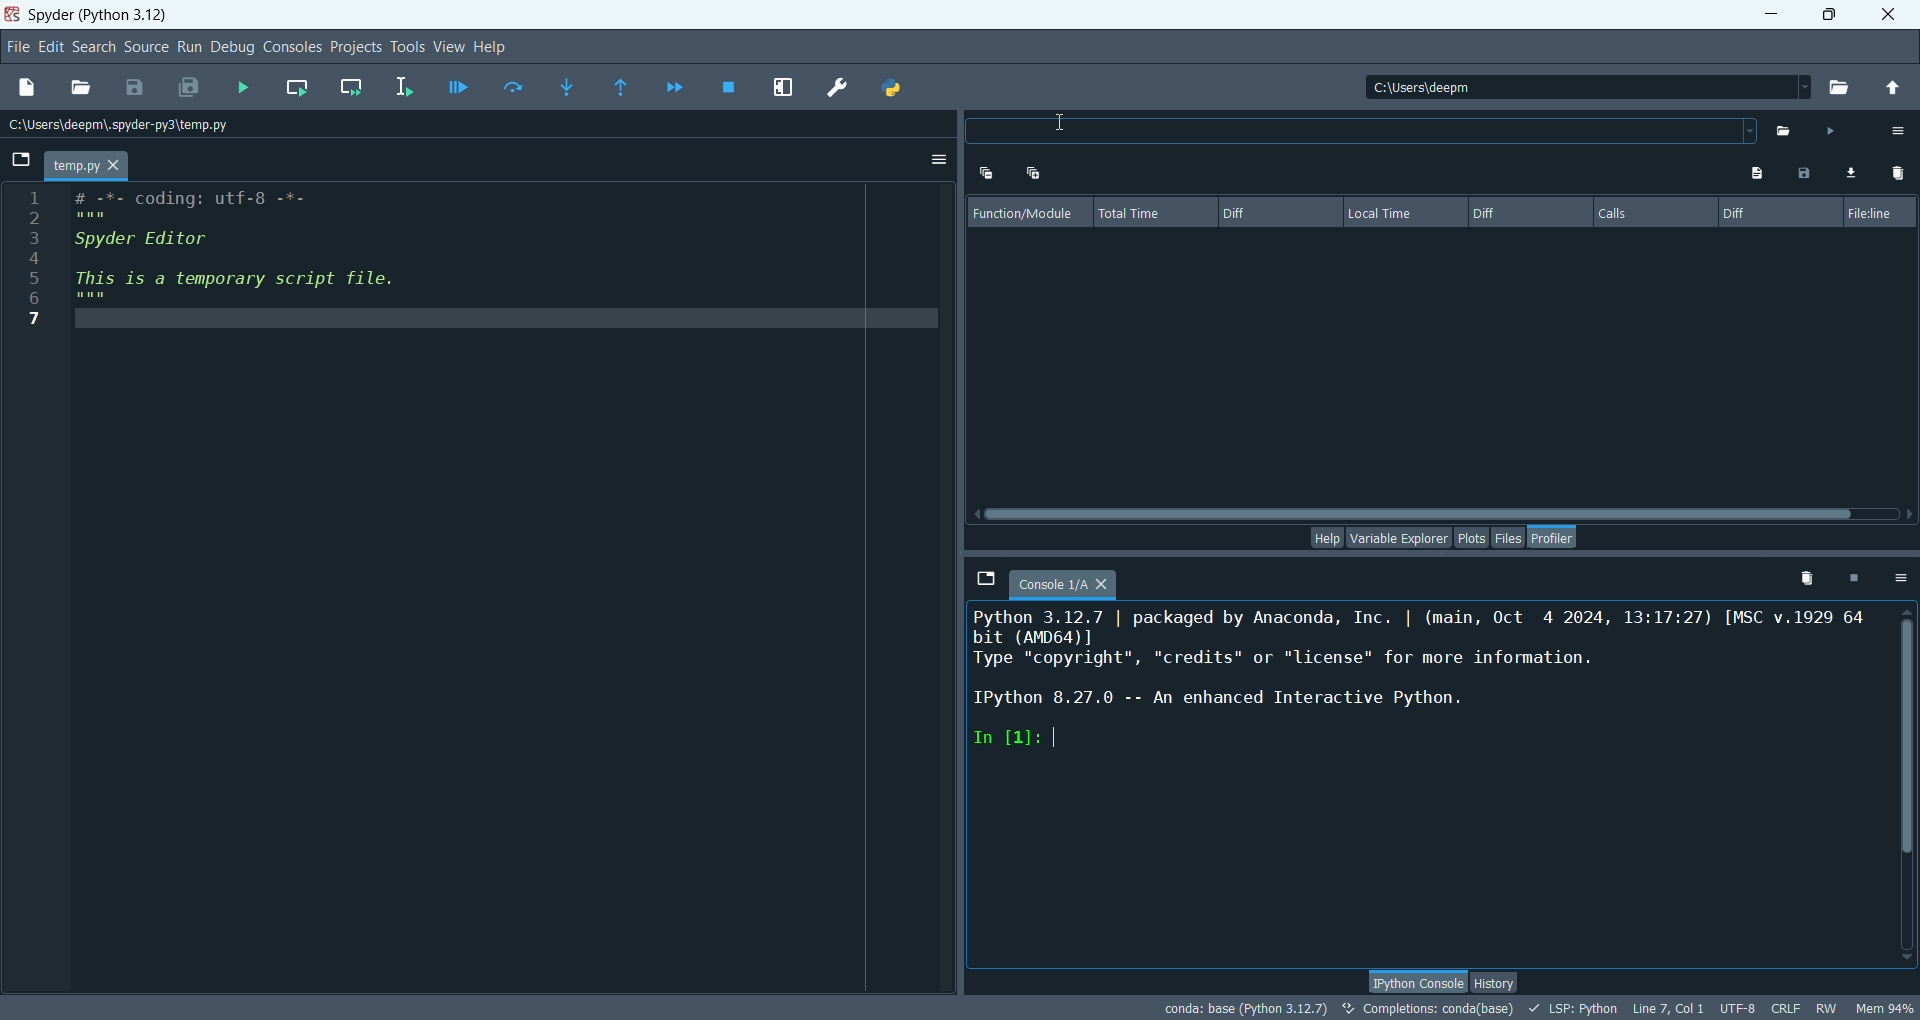 Image resolution: width=1920 pixels, height=1020 pixels. I want to click on stop debugging, so click(729, 87).